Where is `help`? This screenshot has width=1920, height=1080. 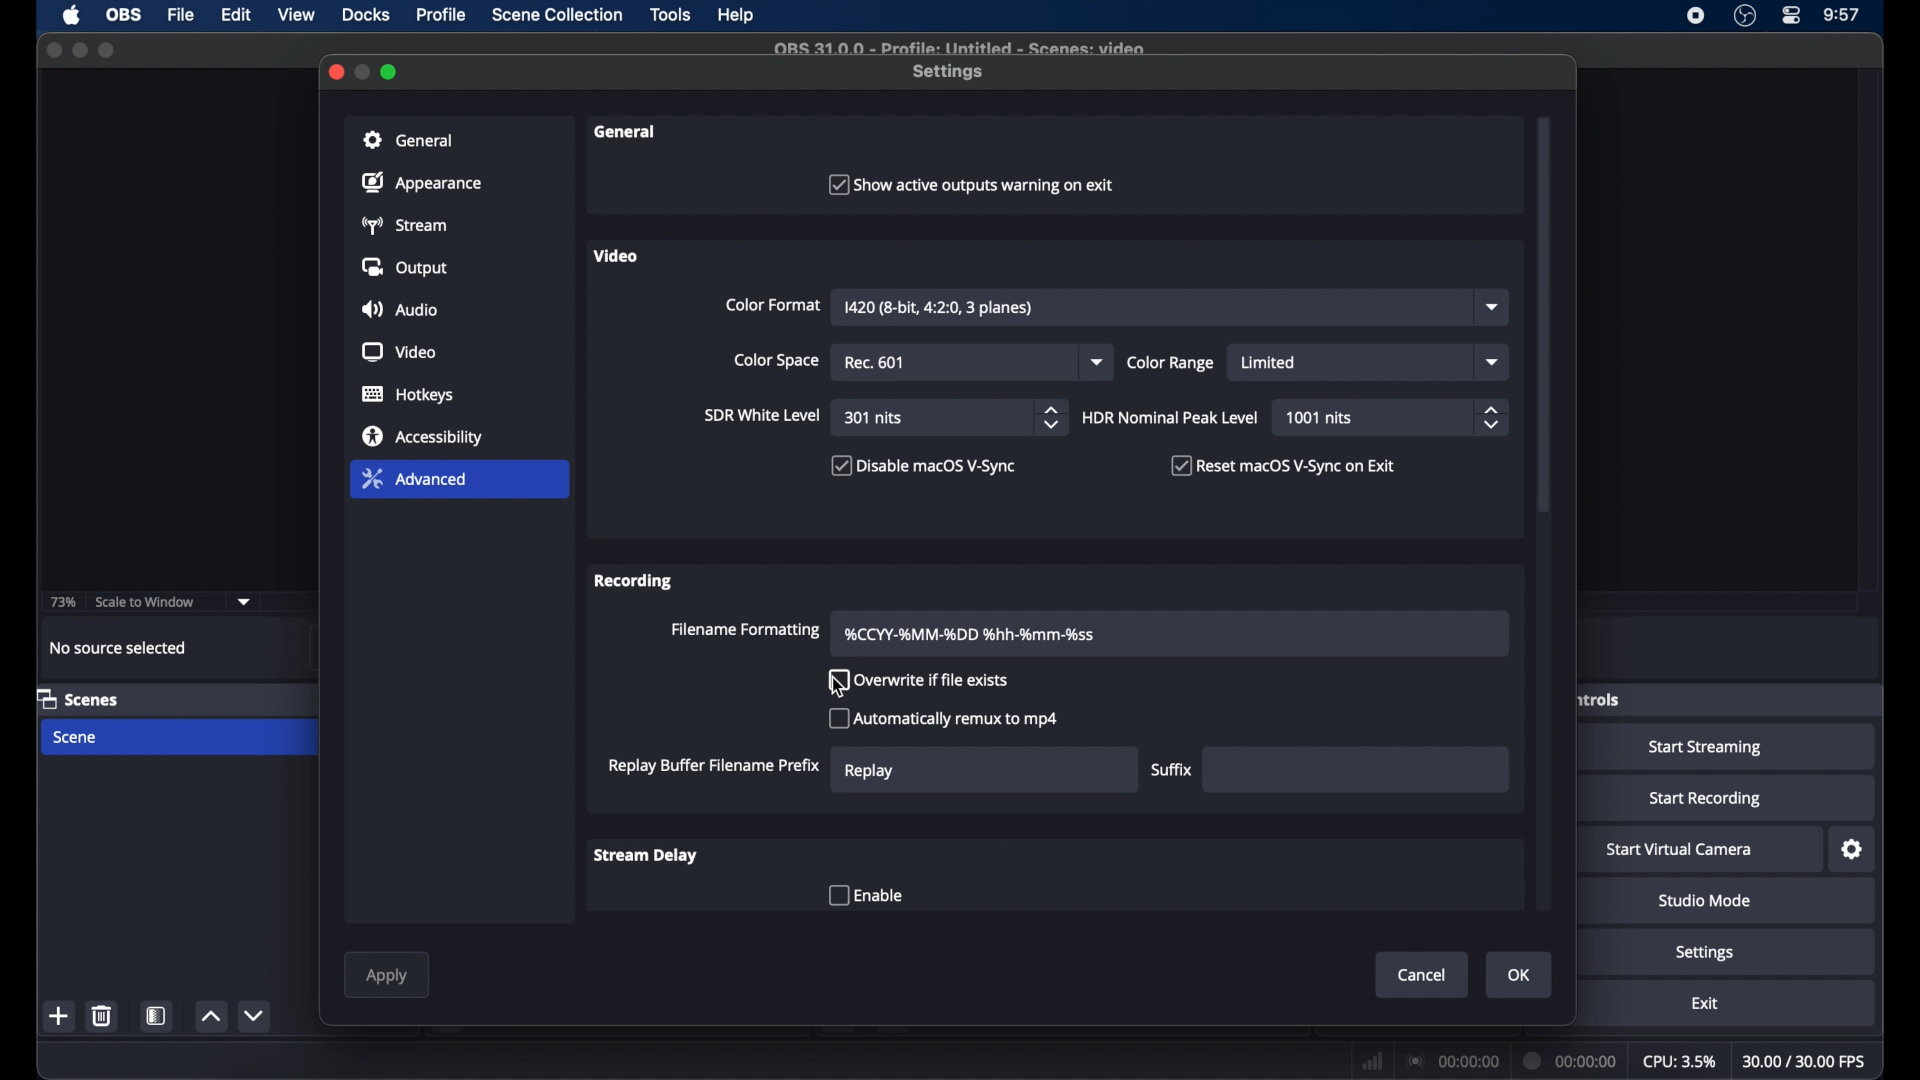 help is located at coordinates (737, 15).